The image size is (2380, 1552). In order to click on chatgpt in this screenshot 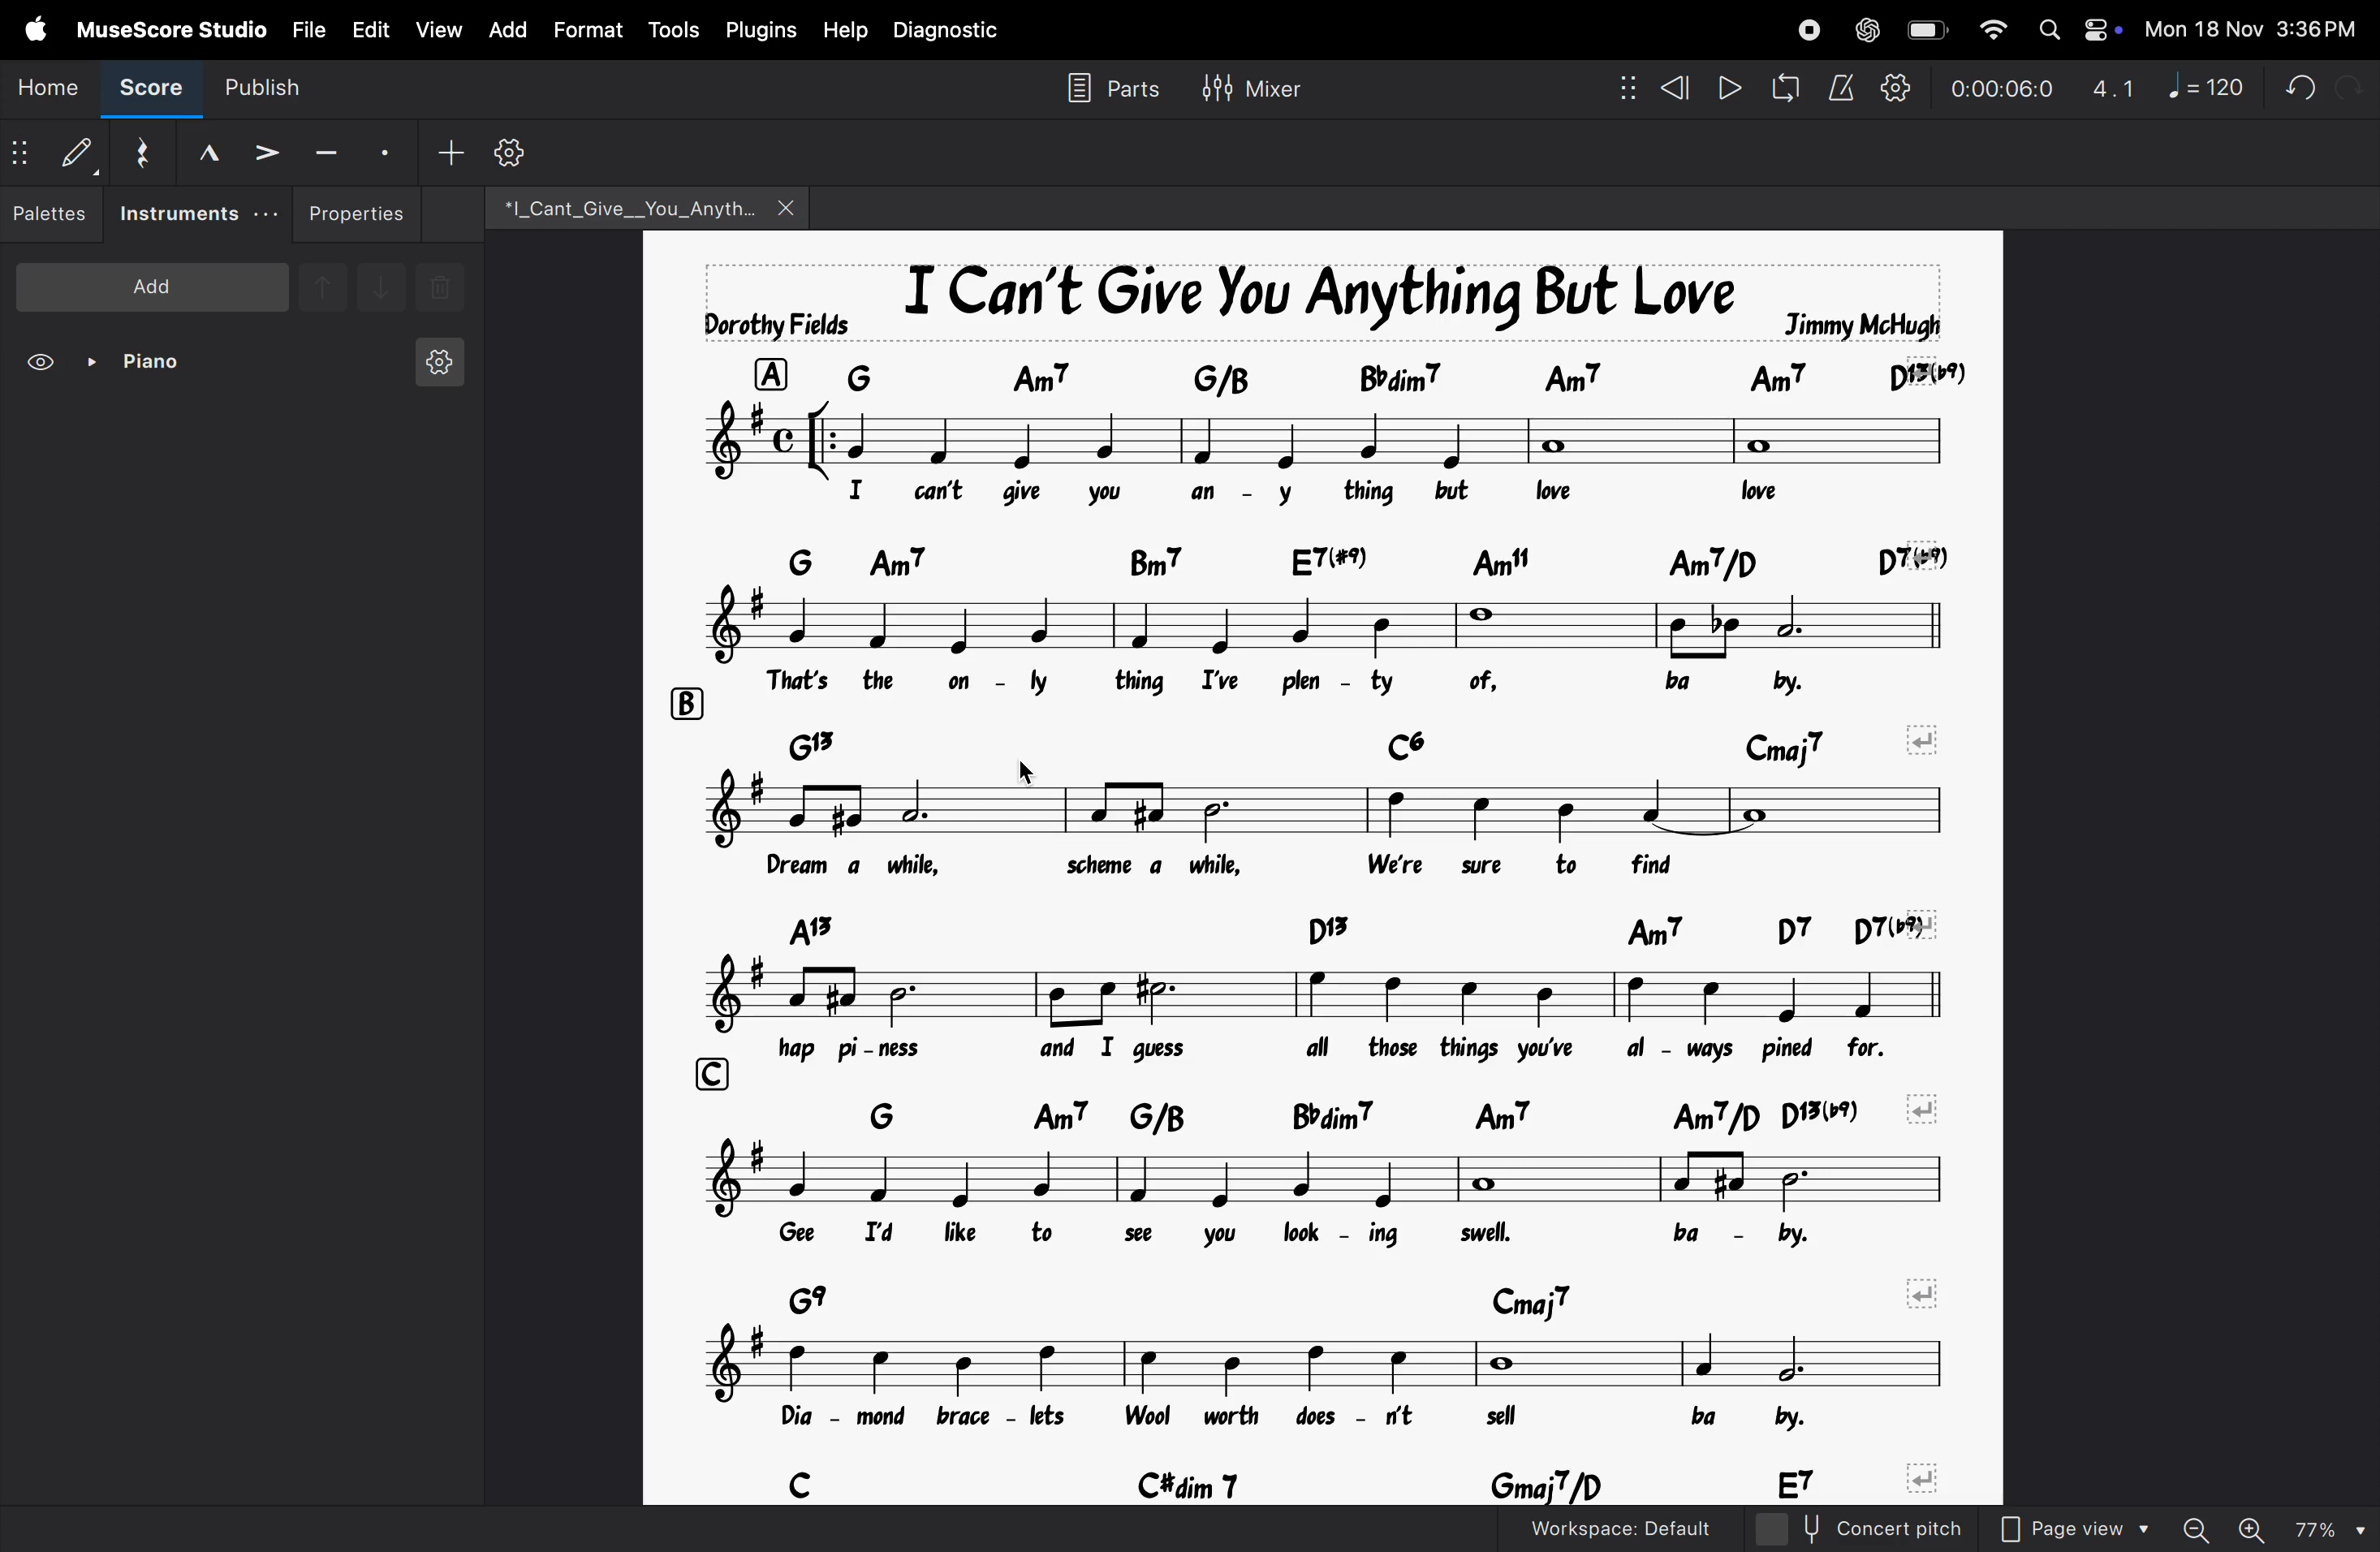, I will do `click(1864, 31)`.